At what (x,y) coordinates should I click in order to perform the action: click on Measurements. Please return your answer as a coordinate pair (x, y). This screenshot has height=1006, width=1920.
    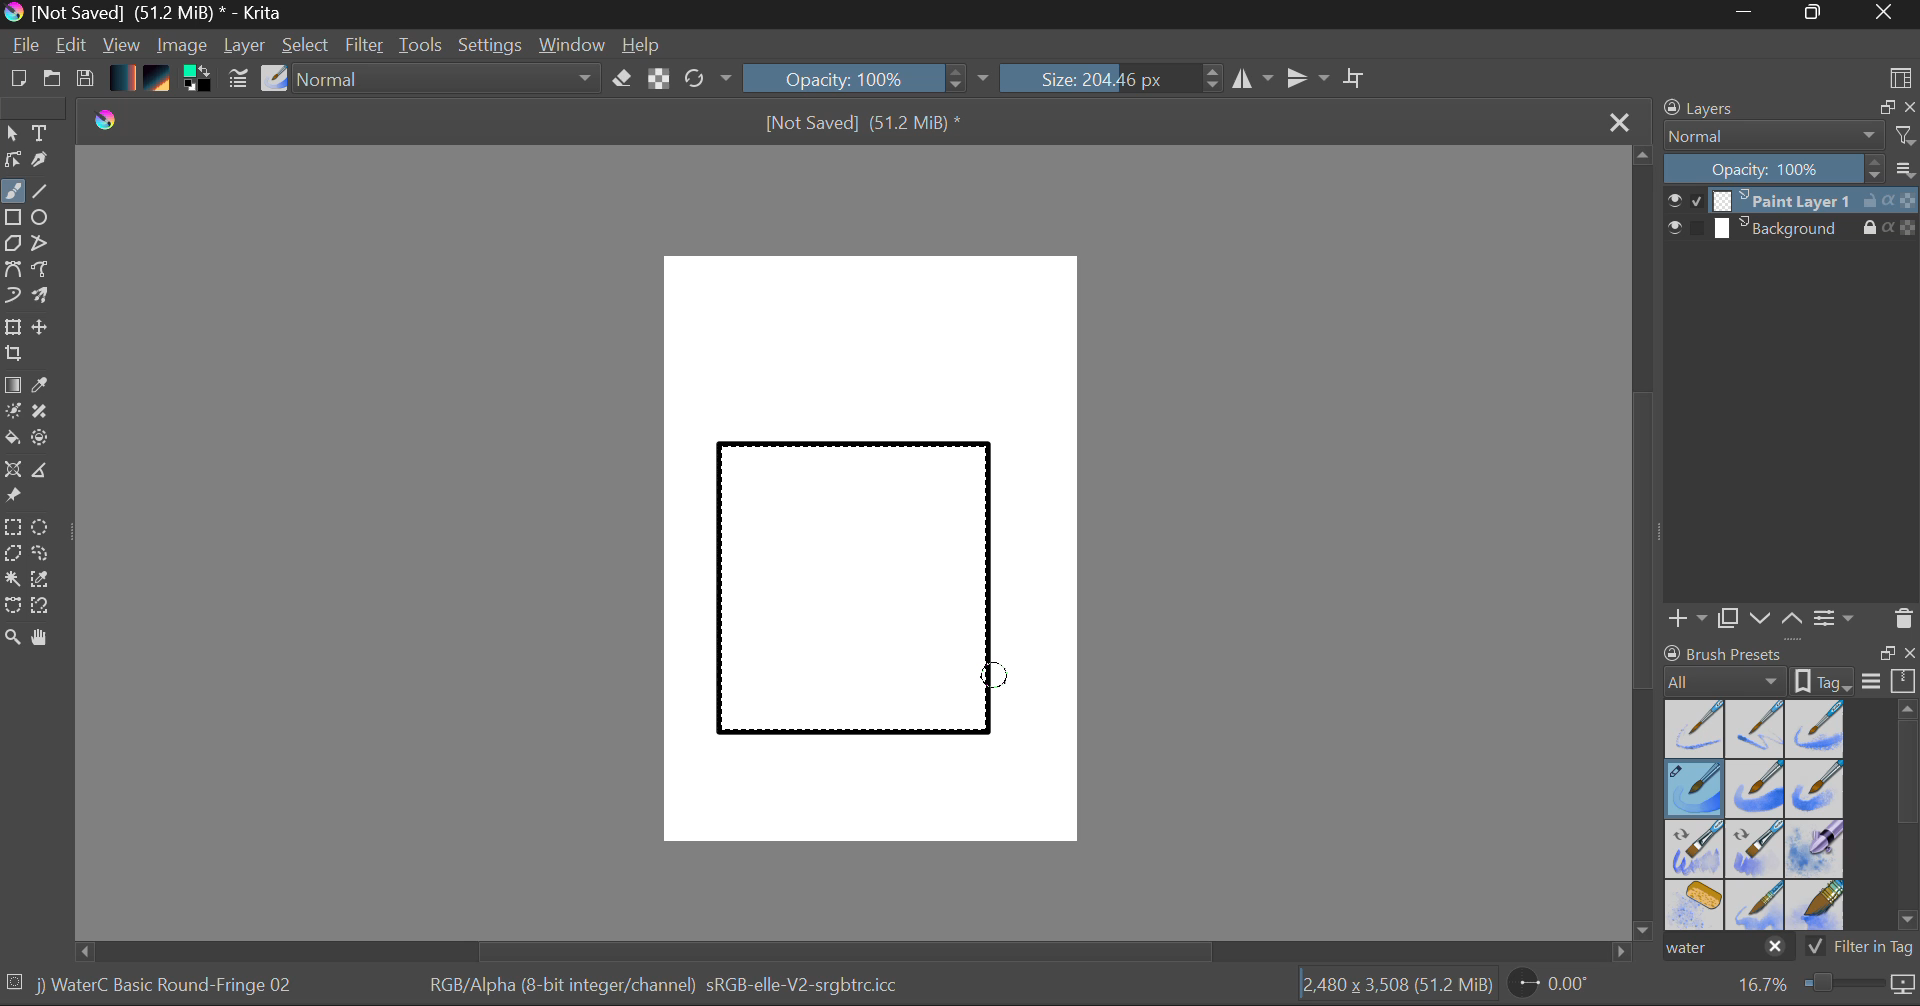
    Looking at the image, I should click on (43, 473).